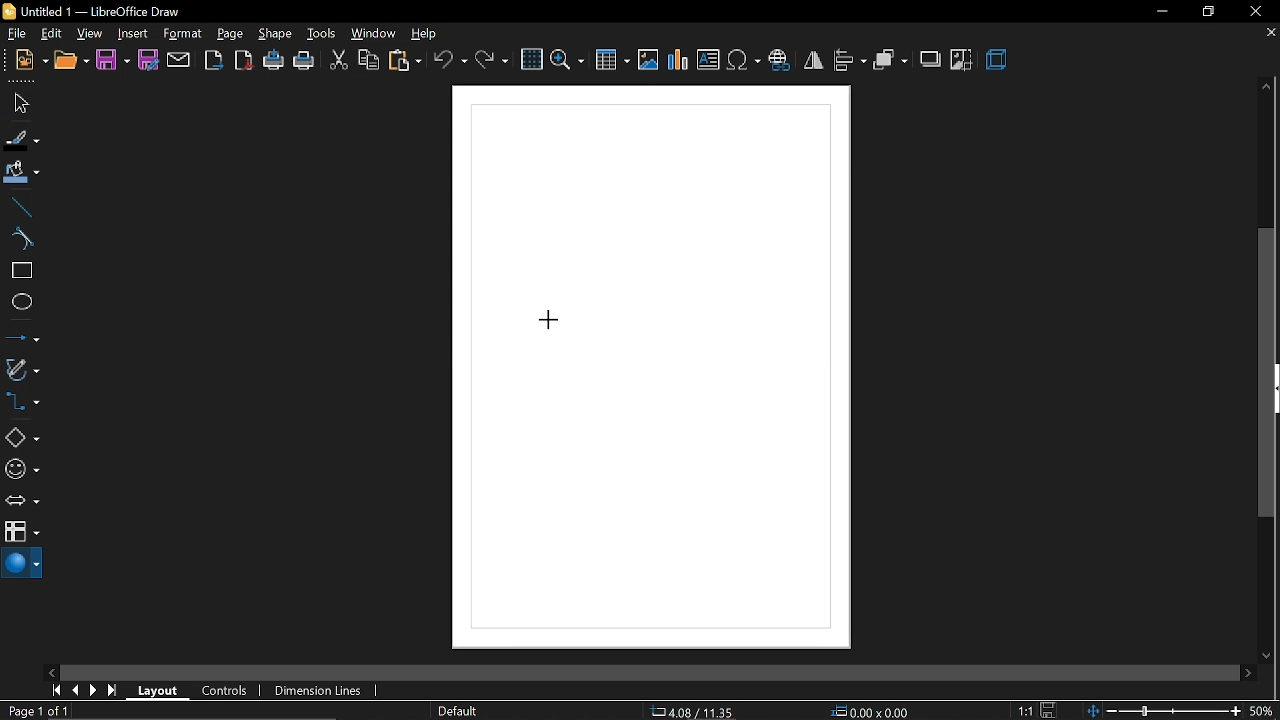  I want to click on shape, so click(277, 35).